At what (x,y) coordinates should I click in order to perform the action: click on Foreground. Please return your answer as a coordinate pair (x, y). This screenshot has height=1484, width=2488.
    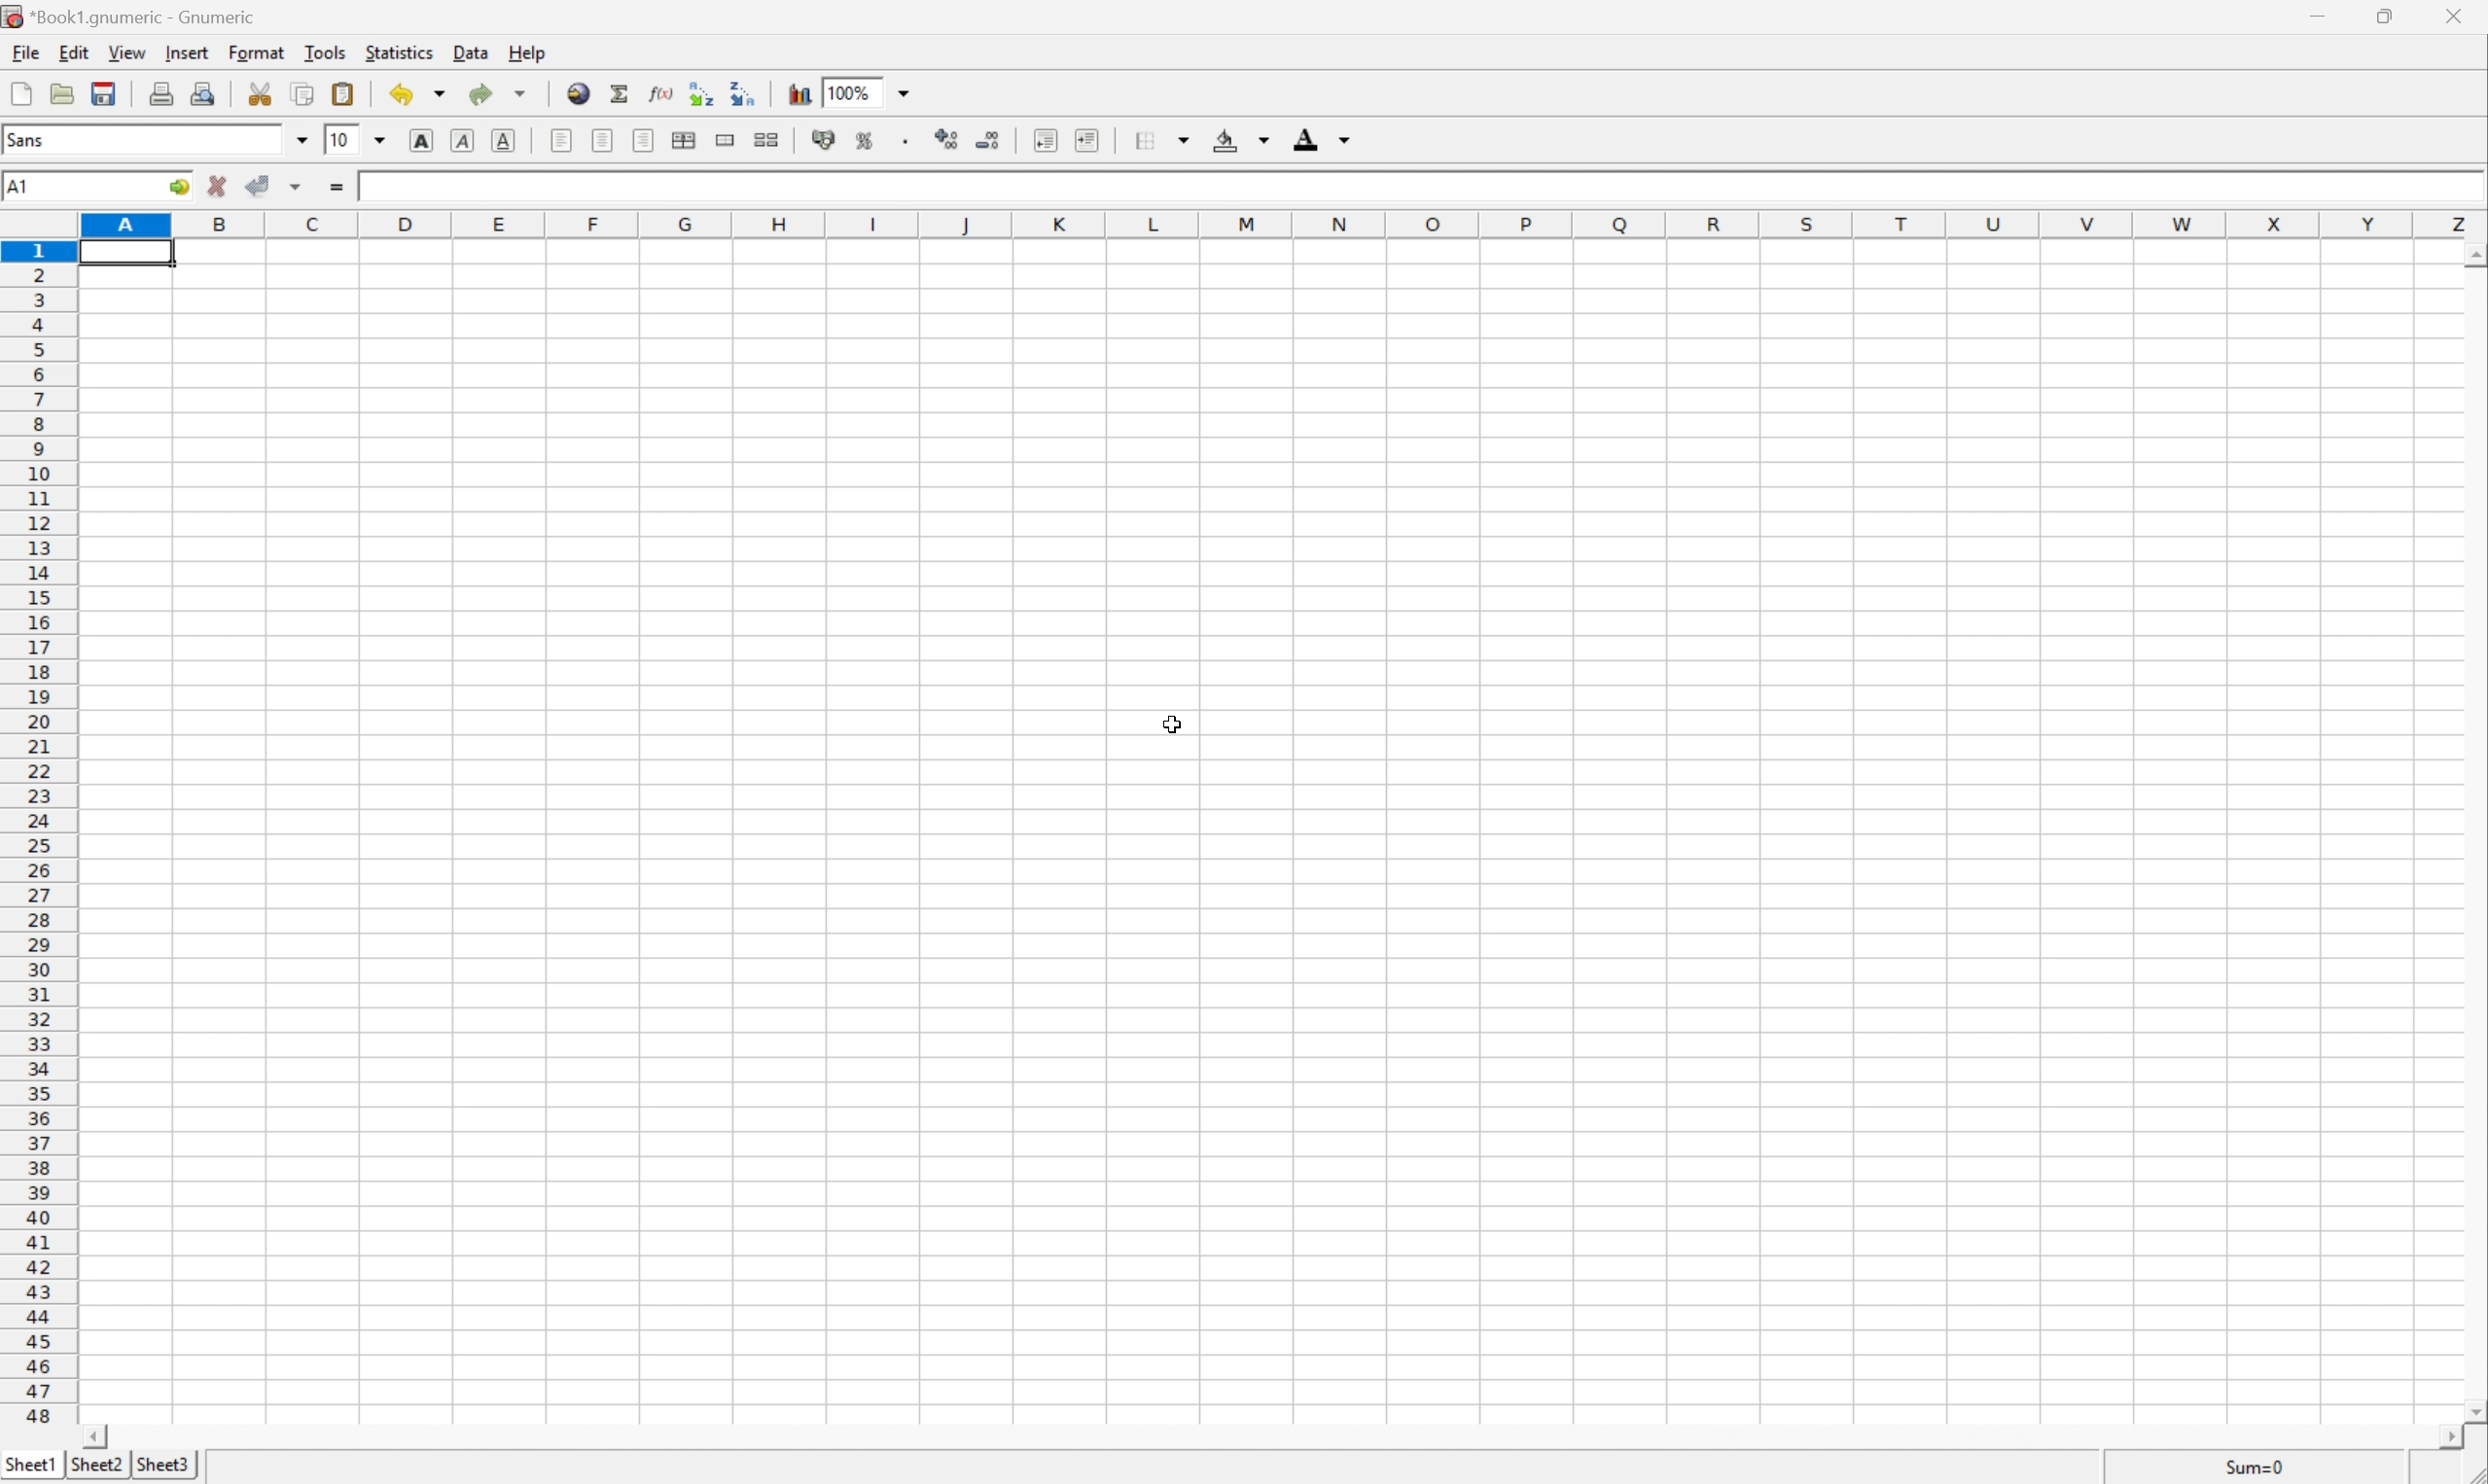
    Looking at the image, I should click on (1323, 138).